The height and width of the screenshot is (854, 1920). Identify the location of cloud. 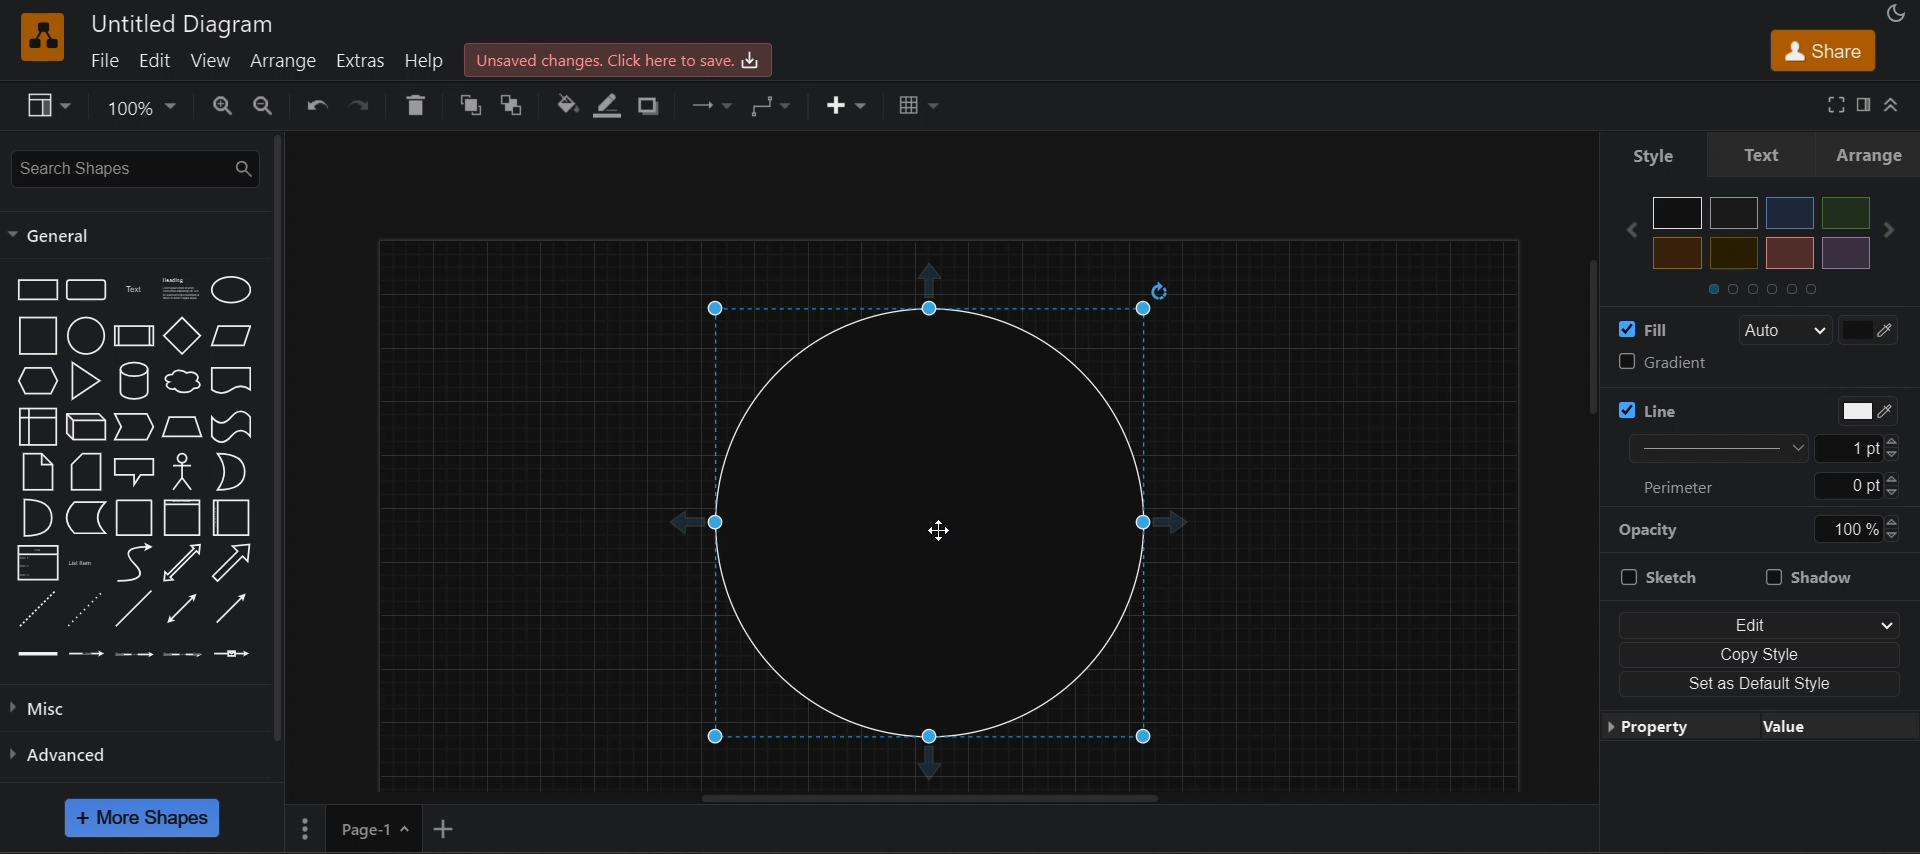
(184, 381).